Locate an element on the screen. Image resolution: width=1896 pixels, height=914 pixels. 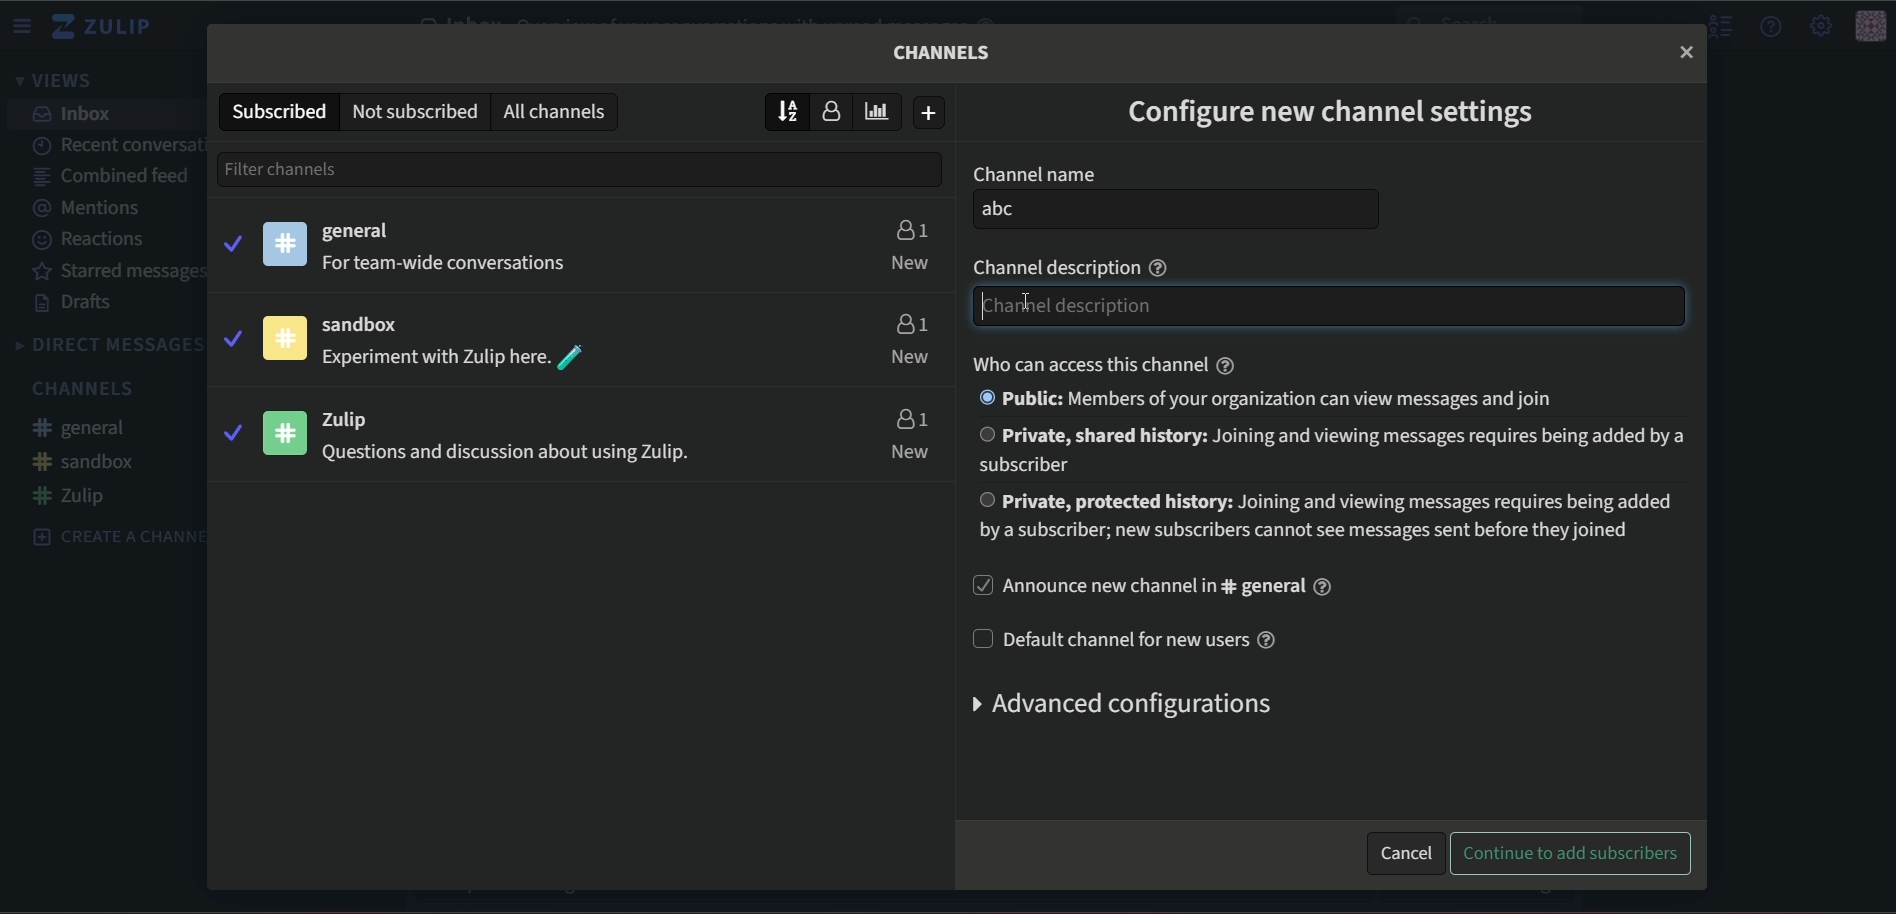
cancel is located at coordinates (1405, 850).